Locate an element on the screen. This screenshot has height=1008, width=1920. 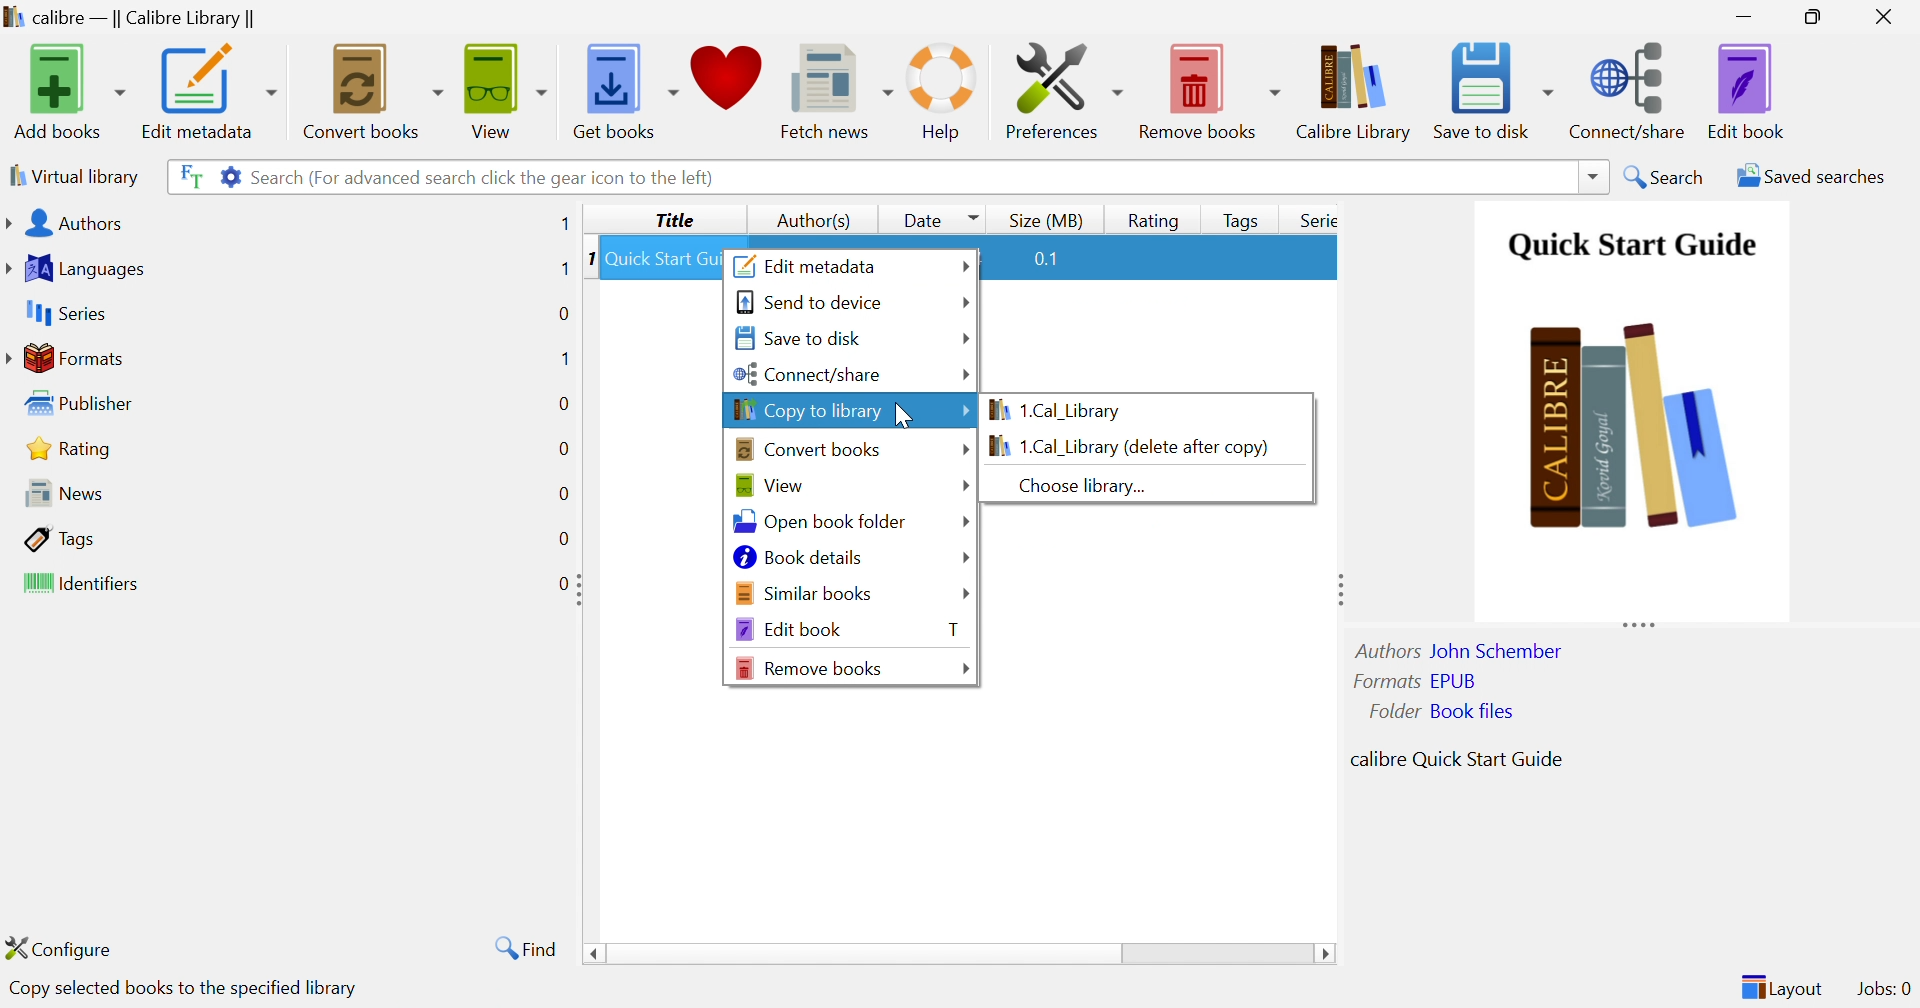
Scroll Right is located at coordinates (1326, 955).